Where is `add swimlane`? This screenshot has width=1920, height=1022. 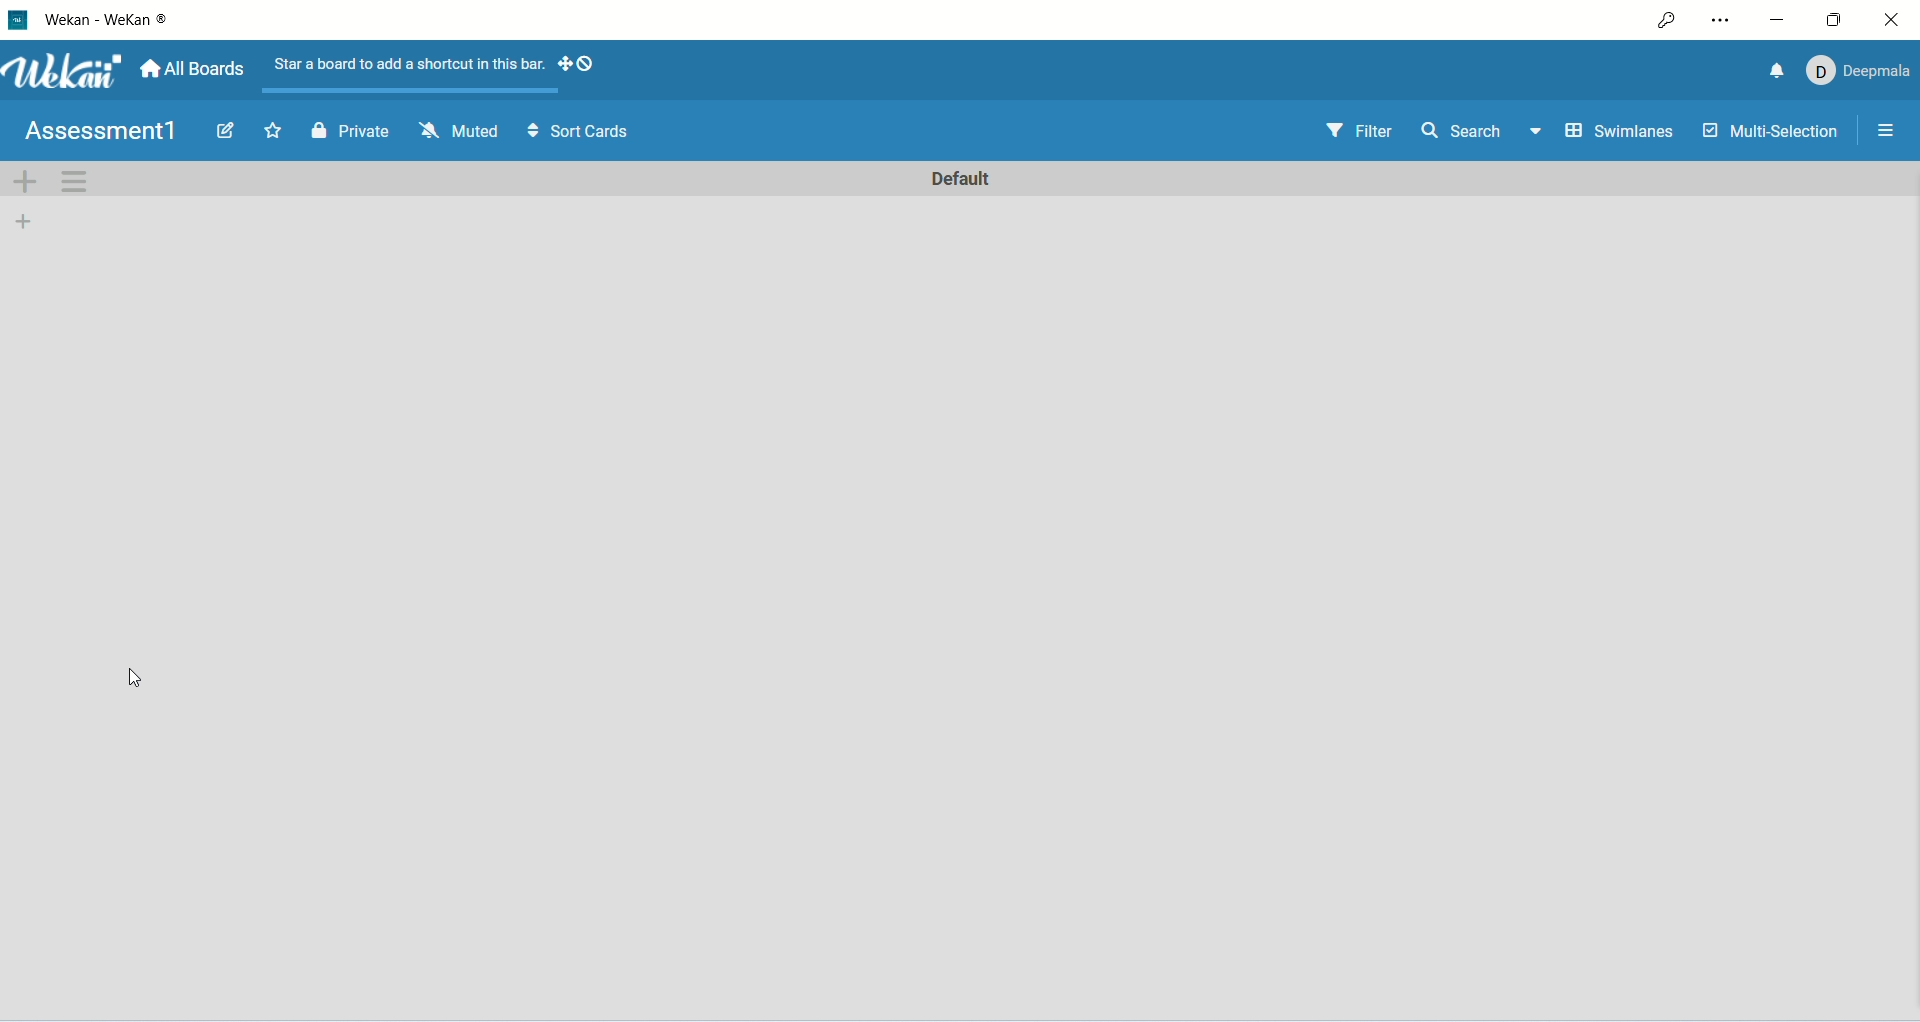 add swimlane is located at coordinates (26, 182).